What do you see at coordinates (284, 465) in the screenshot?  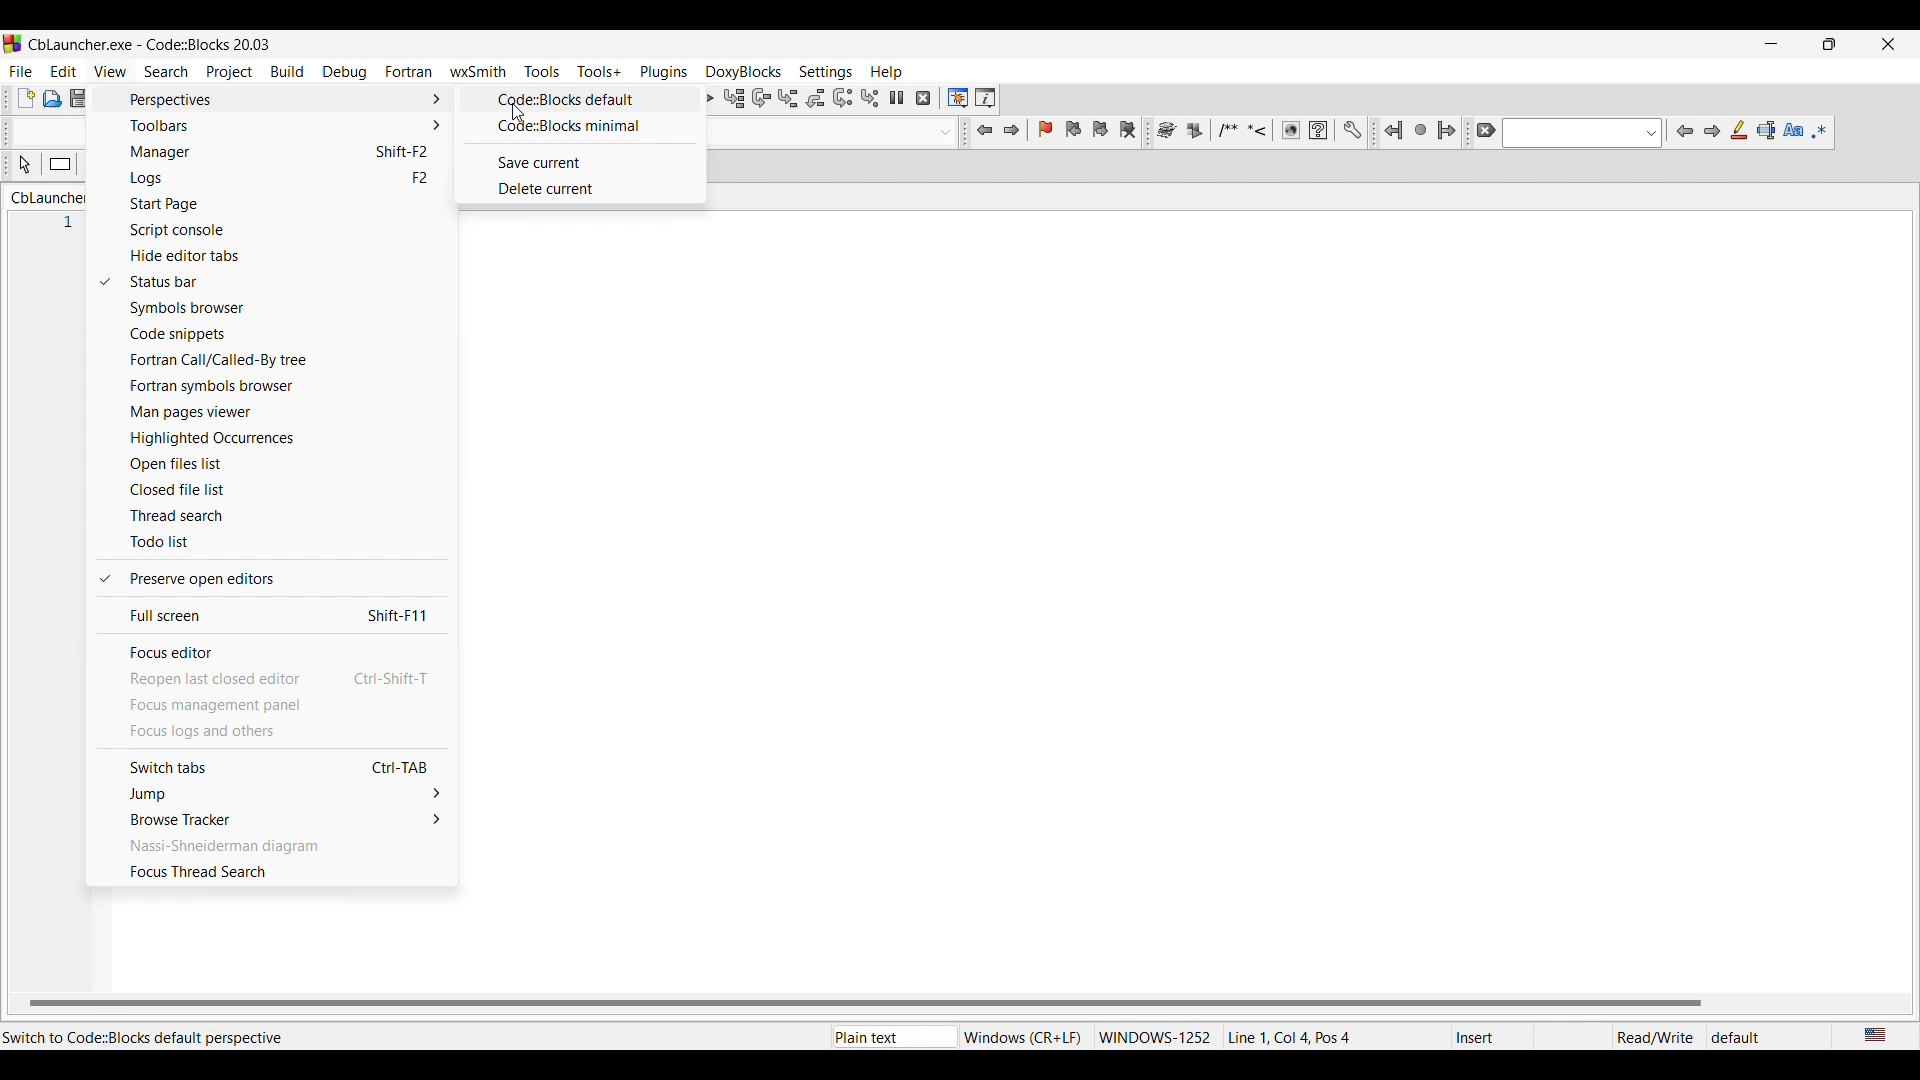 I see `Open files list` at bounding box center [284, 465].